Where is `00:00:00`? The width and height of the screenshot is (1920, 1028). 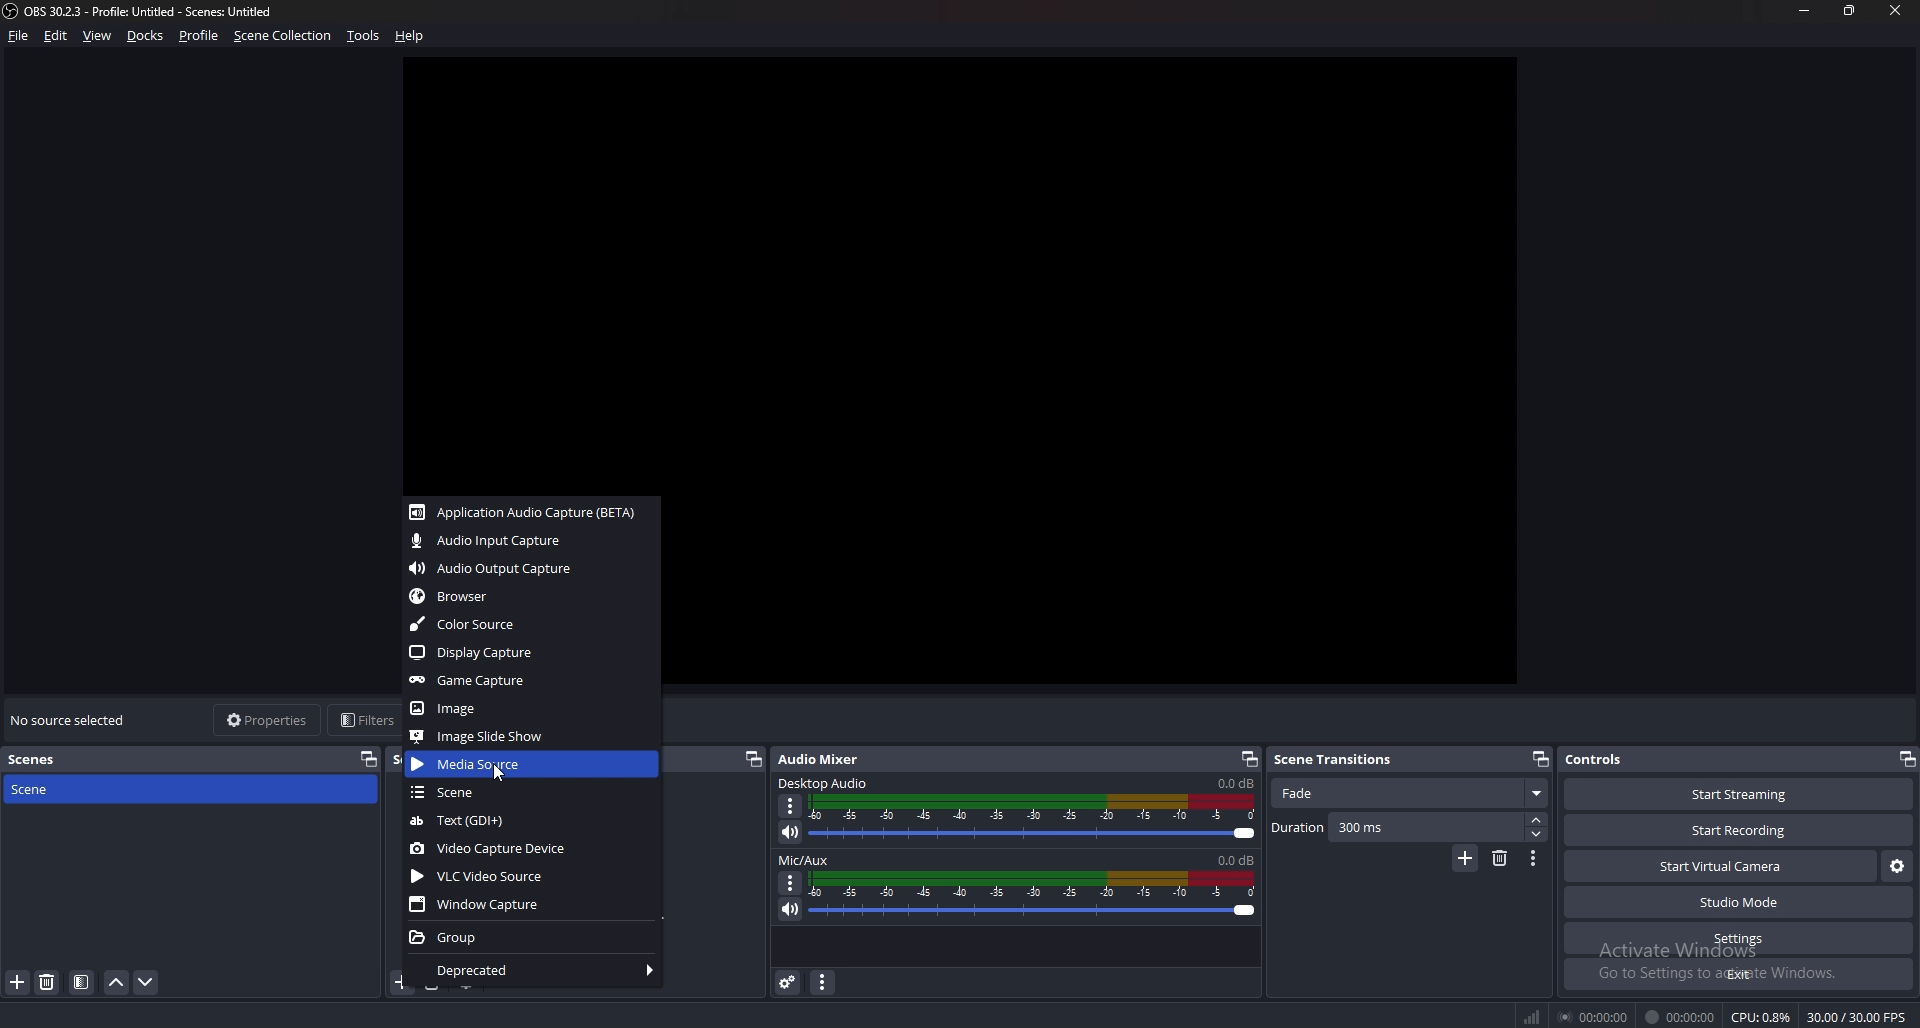
00:00:00 is located at coordinates (1596, 1016).